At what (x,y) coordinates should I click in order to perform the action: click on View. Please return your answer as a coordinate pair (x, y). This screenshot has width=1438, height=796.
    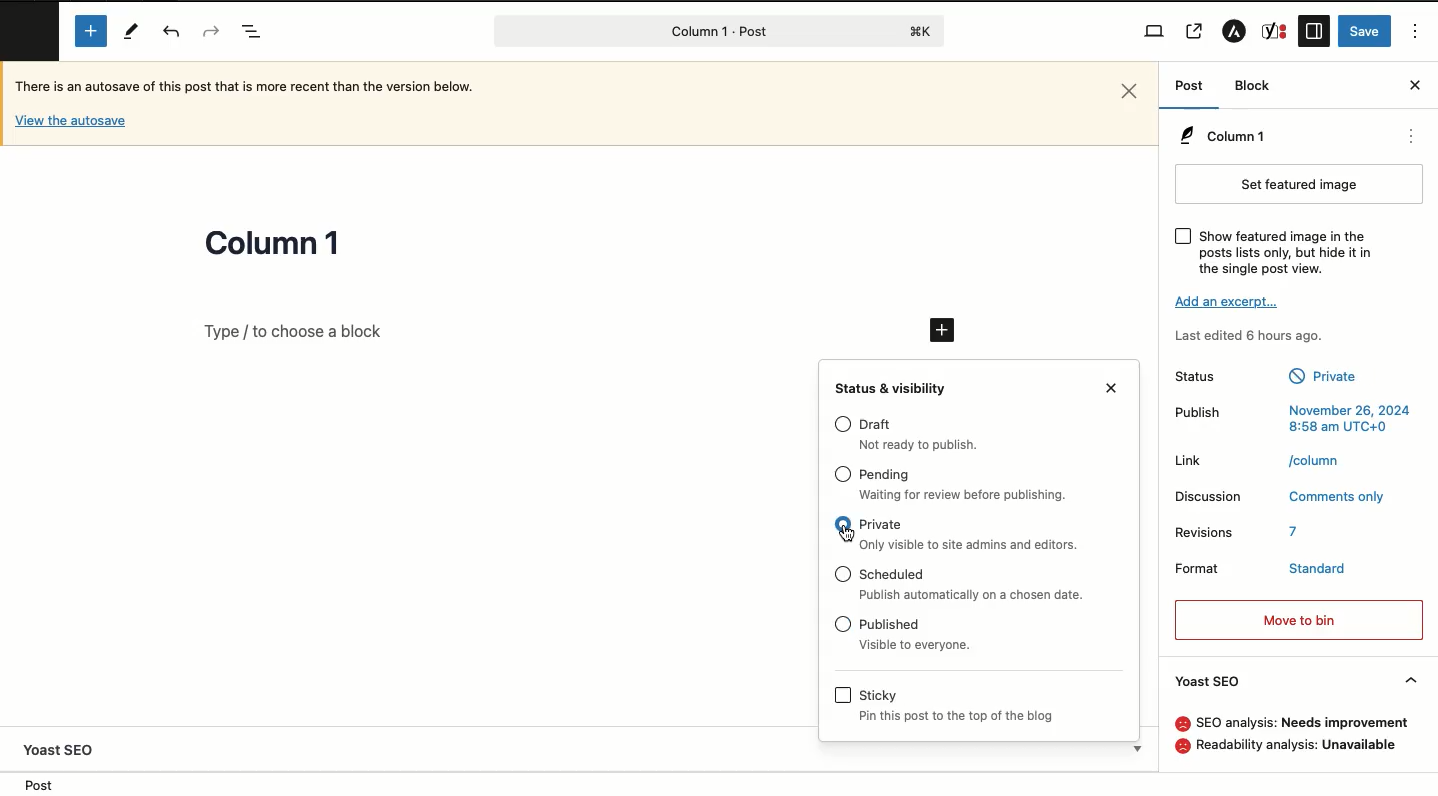
    Looking at the image, I should click on (1154, 32).